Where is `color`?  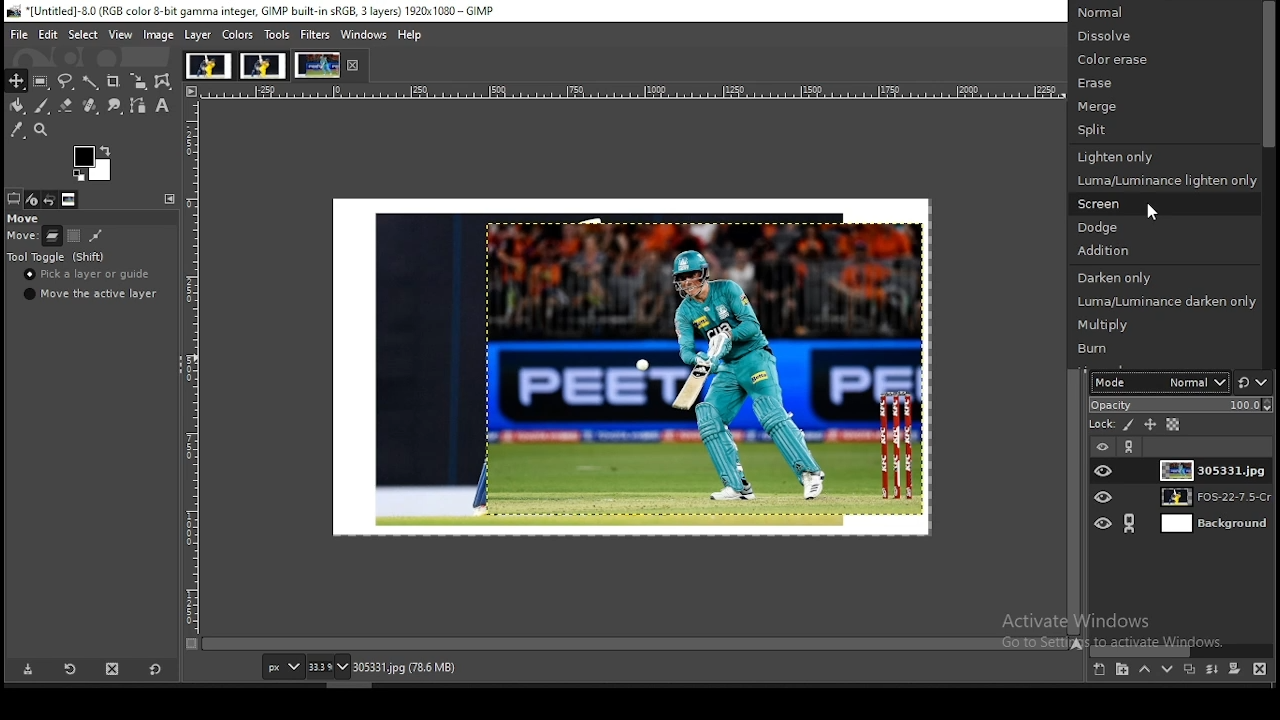 color is located at coordinates (91, 162).